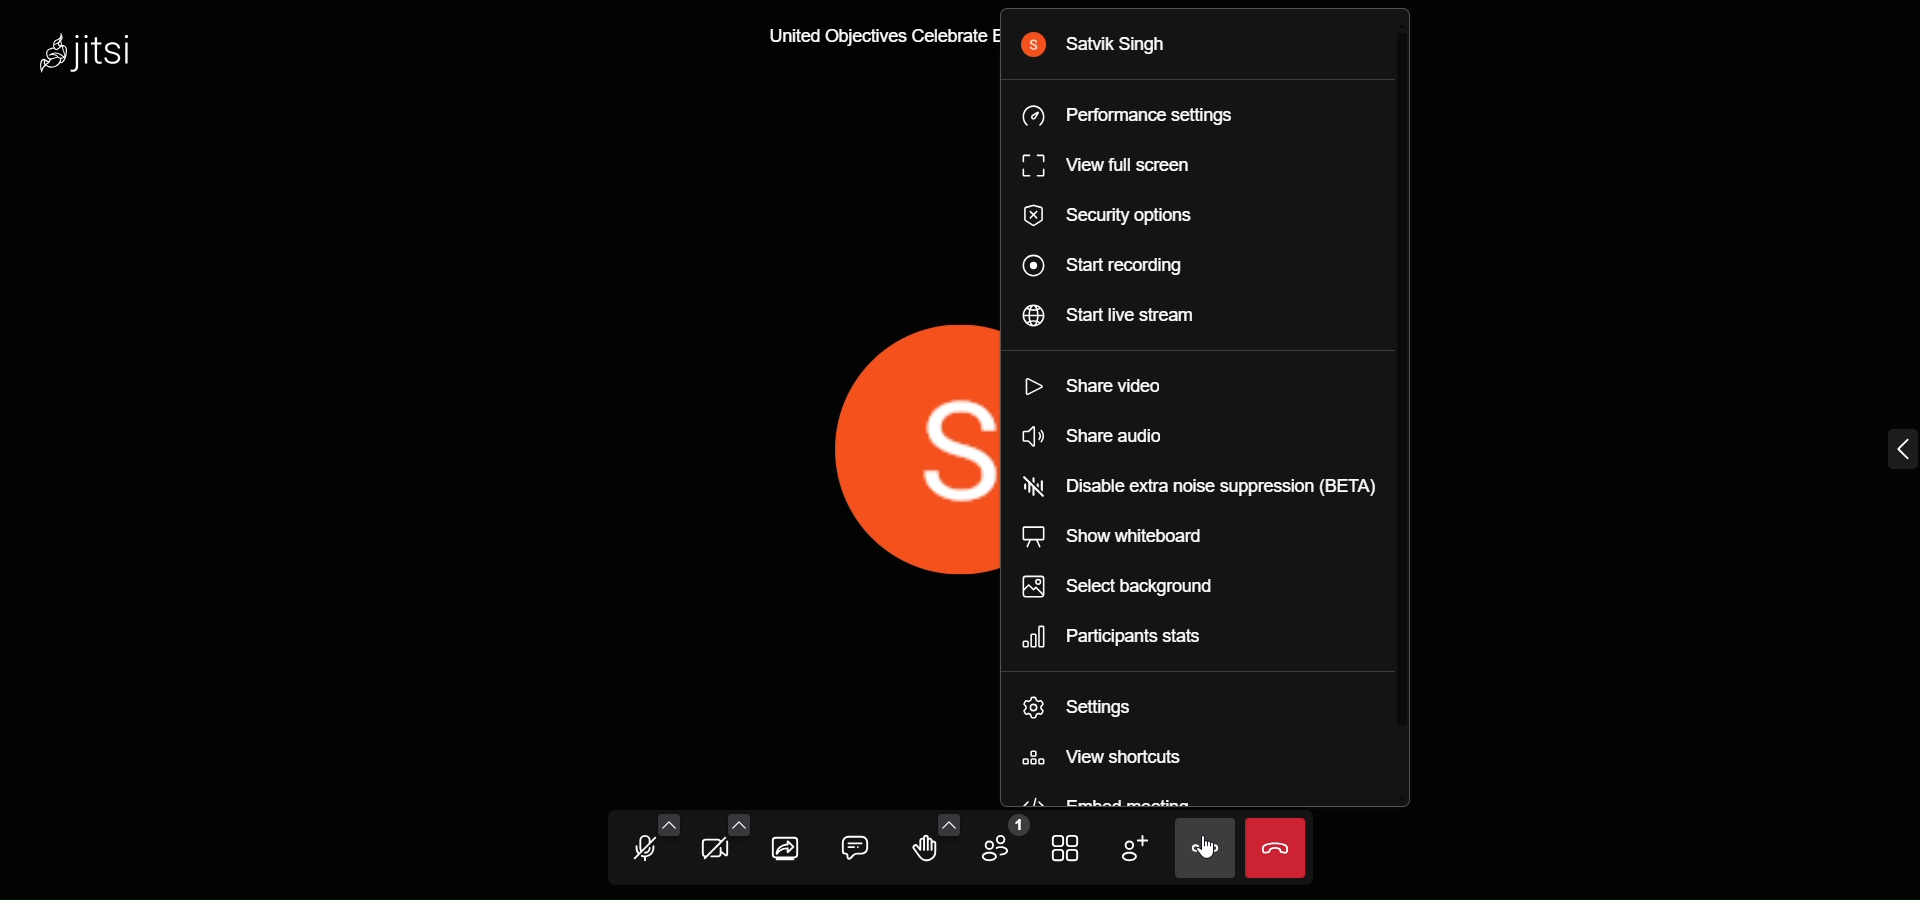 Image resolution: width=1920 pixels, height=900 pixels. Describe the element at coordinates (1890, 451) in the screenshot. I see `expand` at that location.